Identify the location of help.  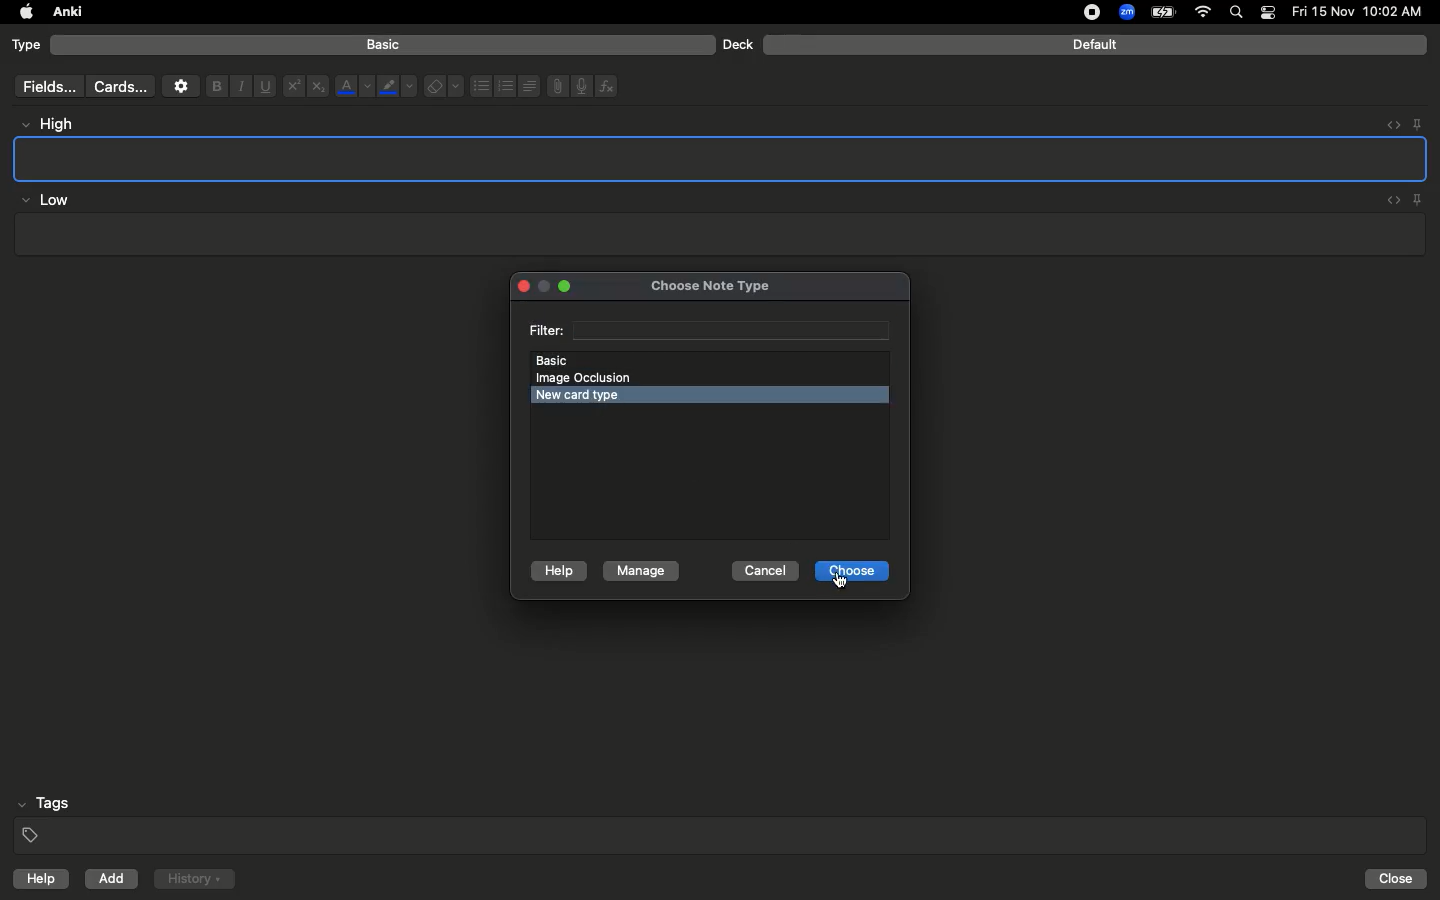
(37, 881).